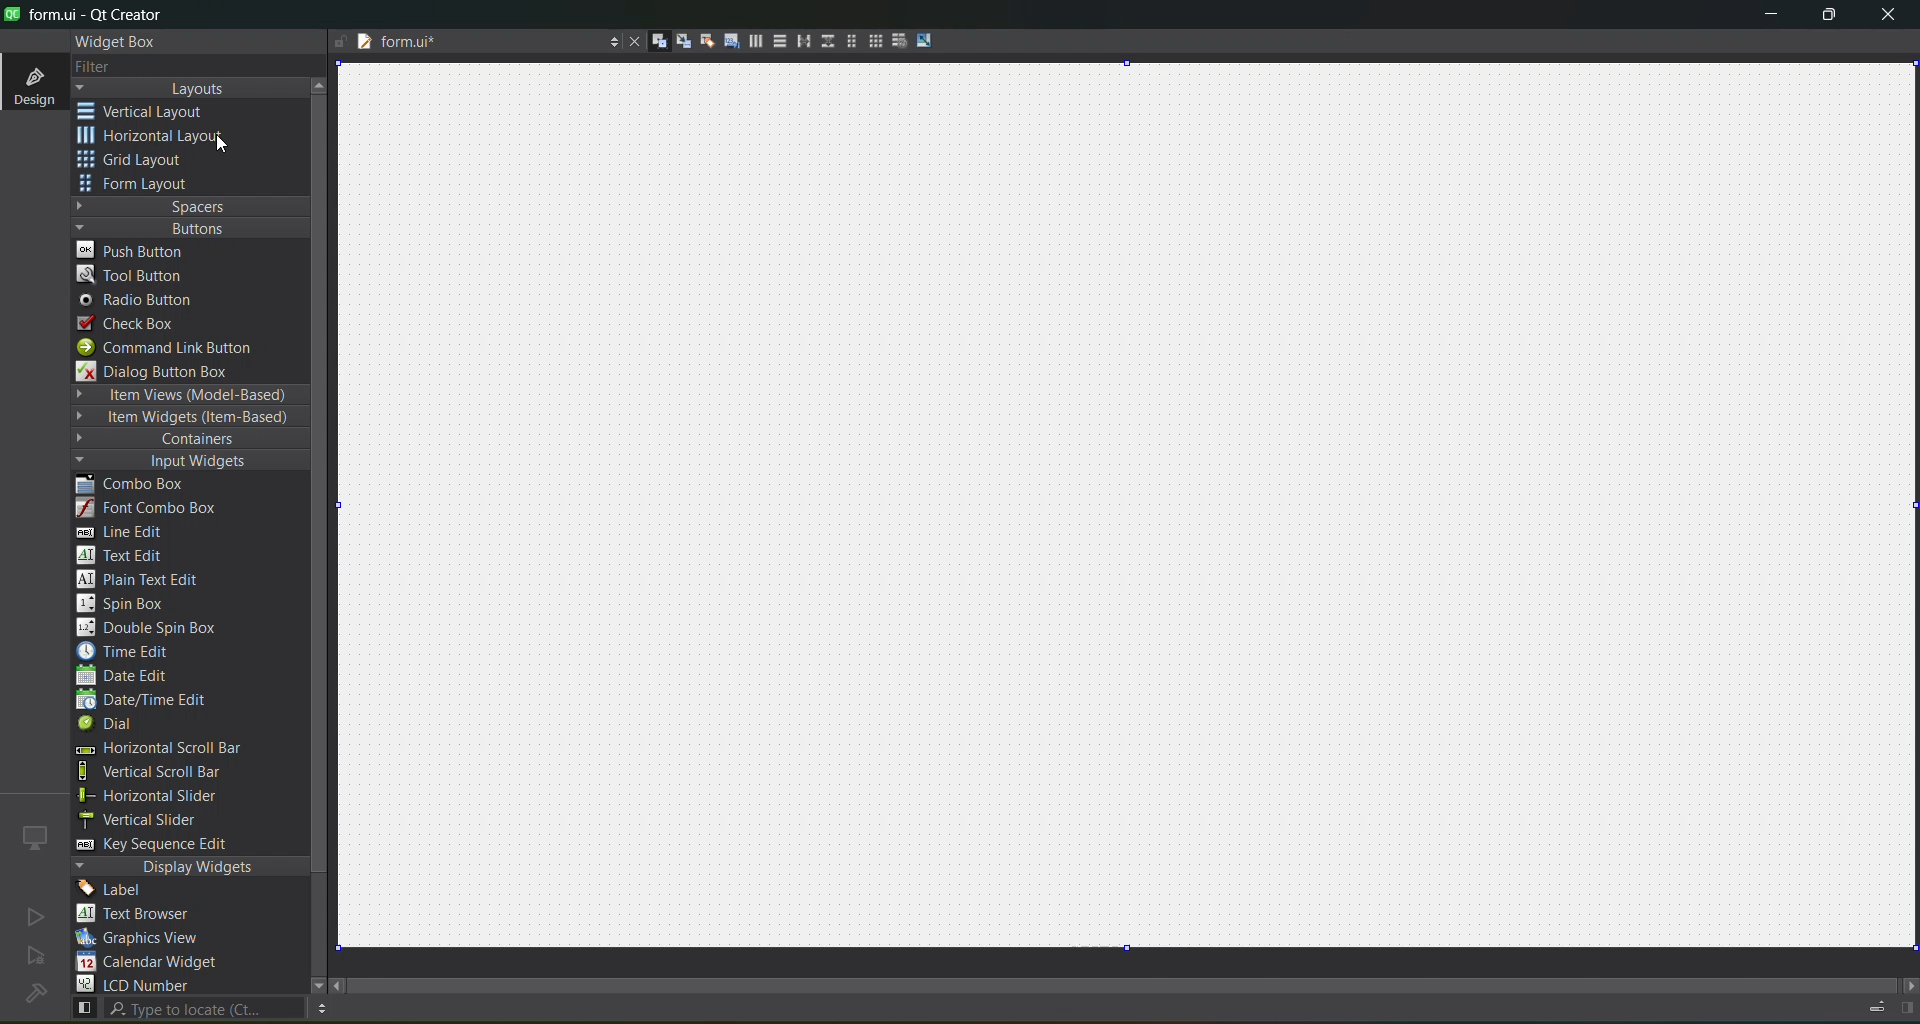 This screenshot has width=1920, height=1024. What do you see at coordinates (142, 301) in the screenshot?
I see `radio` at bounding box center [142, 301].